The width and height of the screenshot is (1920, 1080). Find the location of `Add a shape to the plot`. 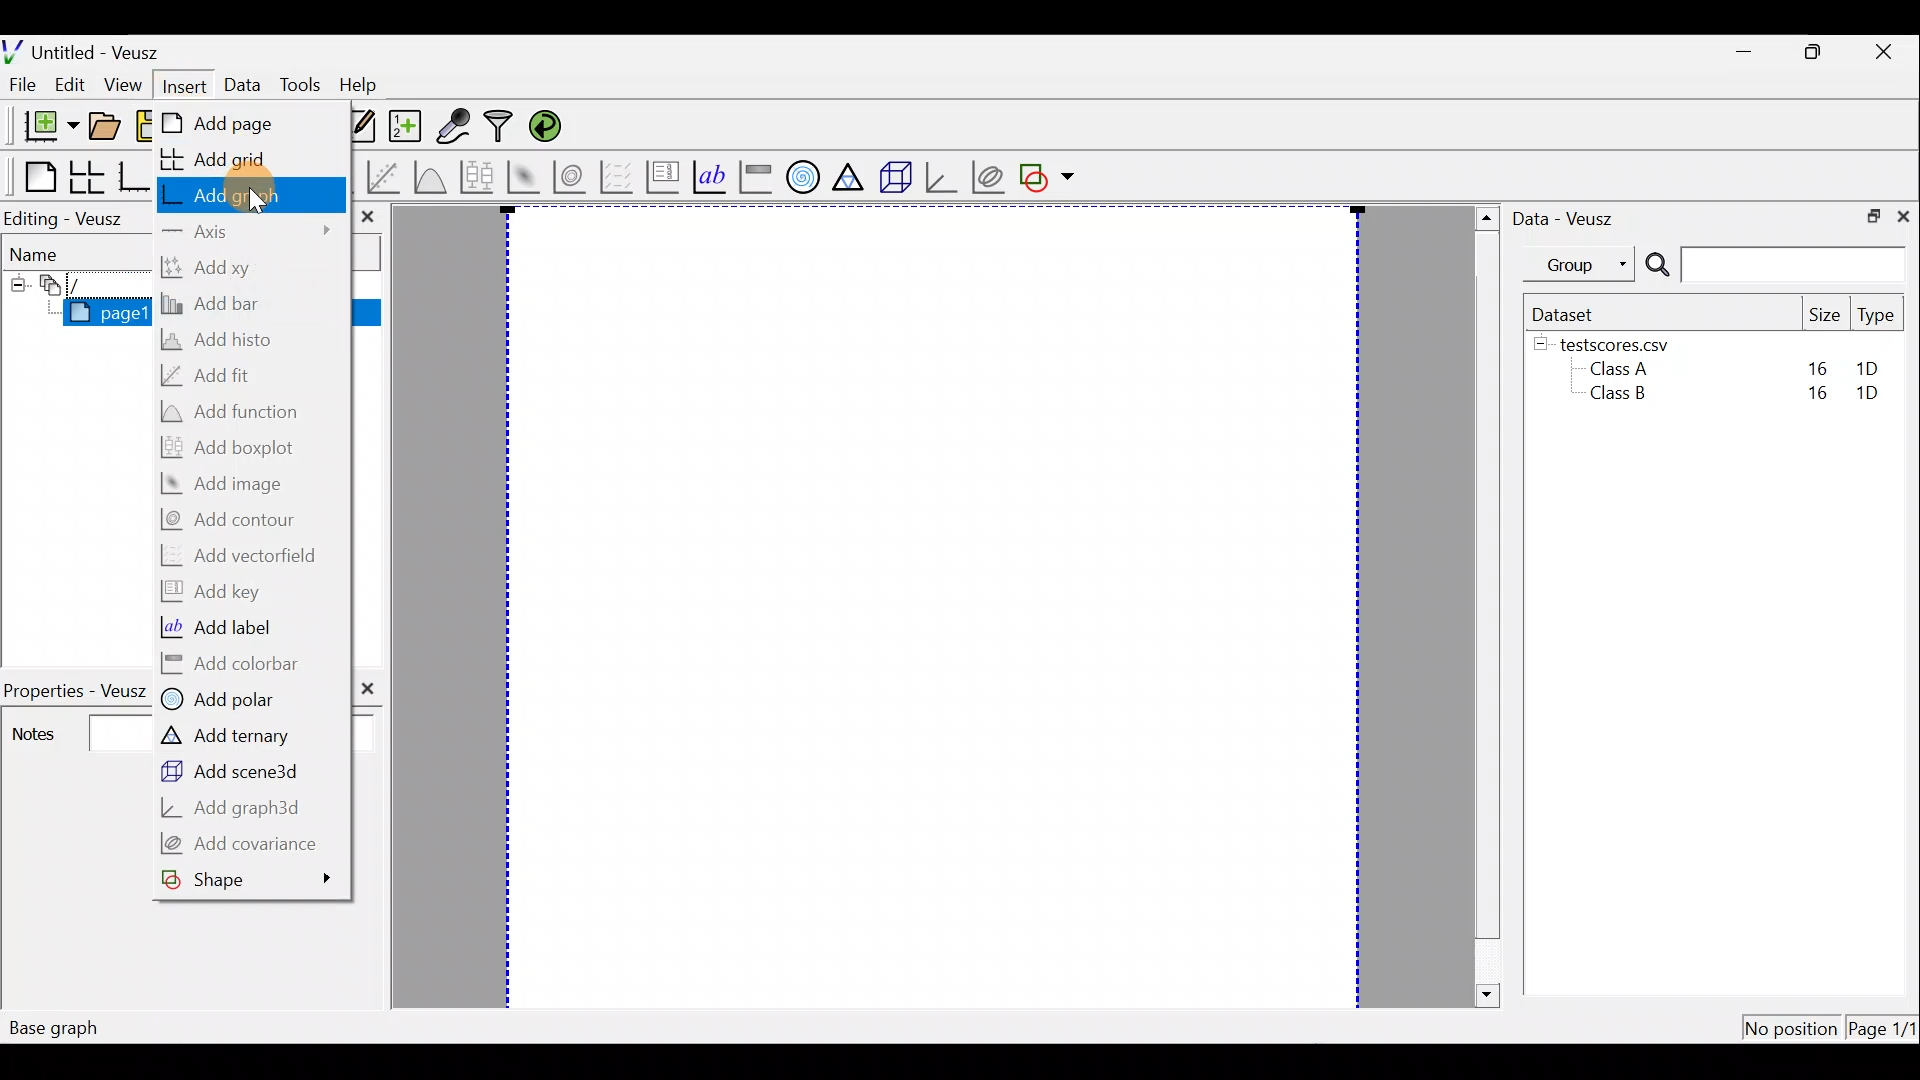

Add a shape to the plot is located at coordinates (1051, 177).